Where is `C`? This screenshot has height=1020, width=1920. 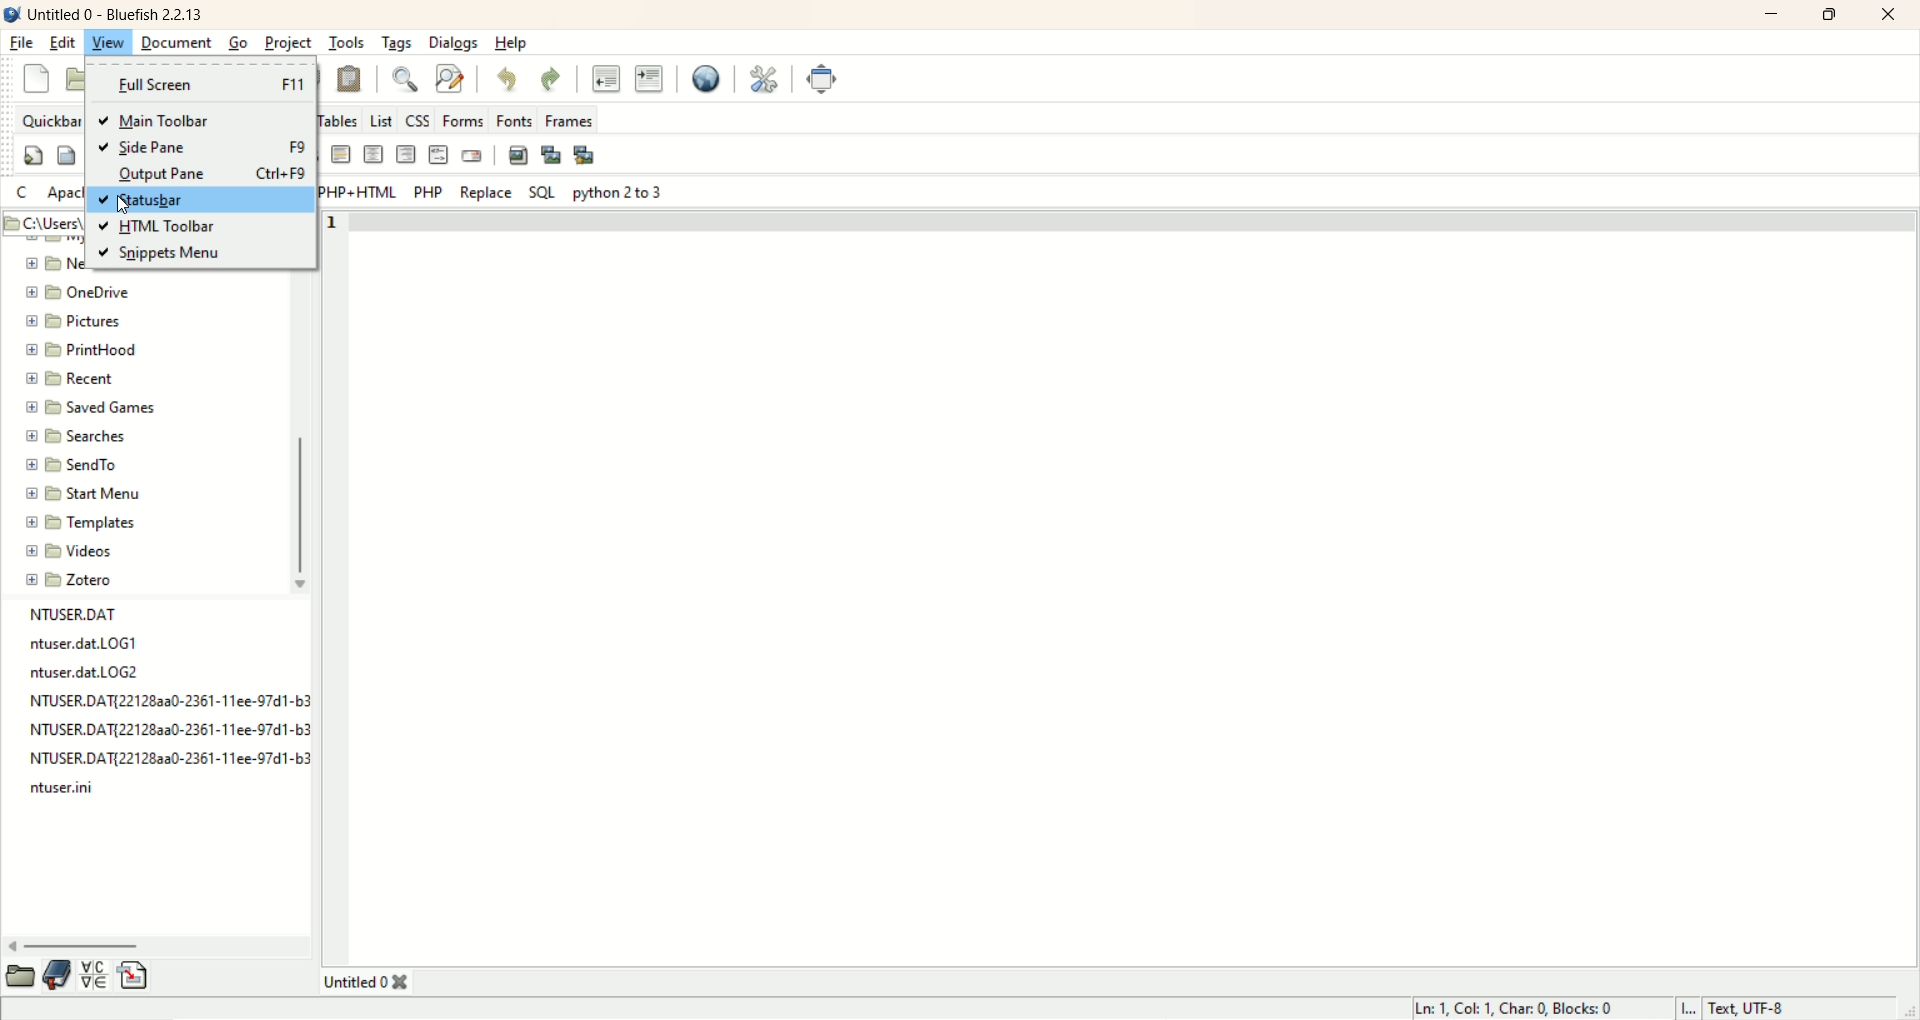
C is located at coordinates (25, 193).